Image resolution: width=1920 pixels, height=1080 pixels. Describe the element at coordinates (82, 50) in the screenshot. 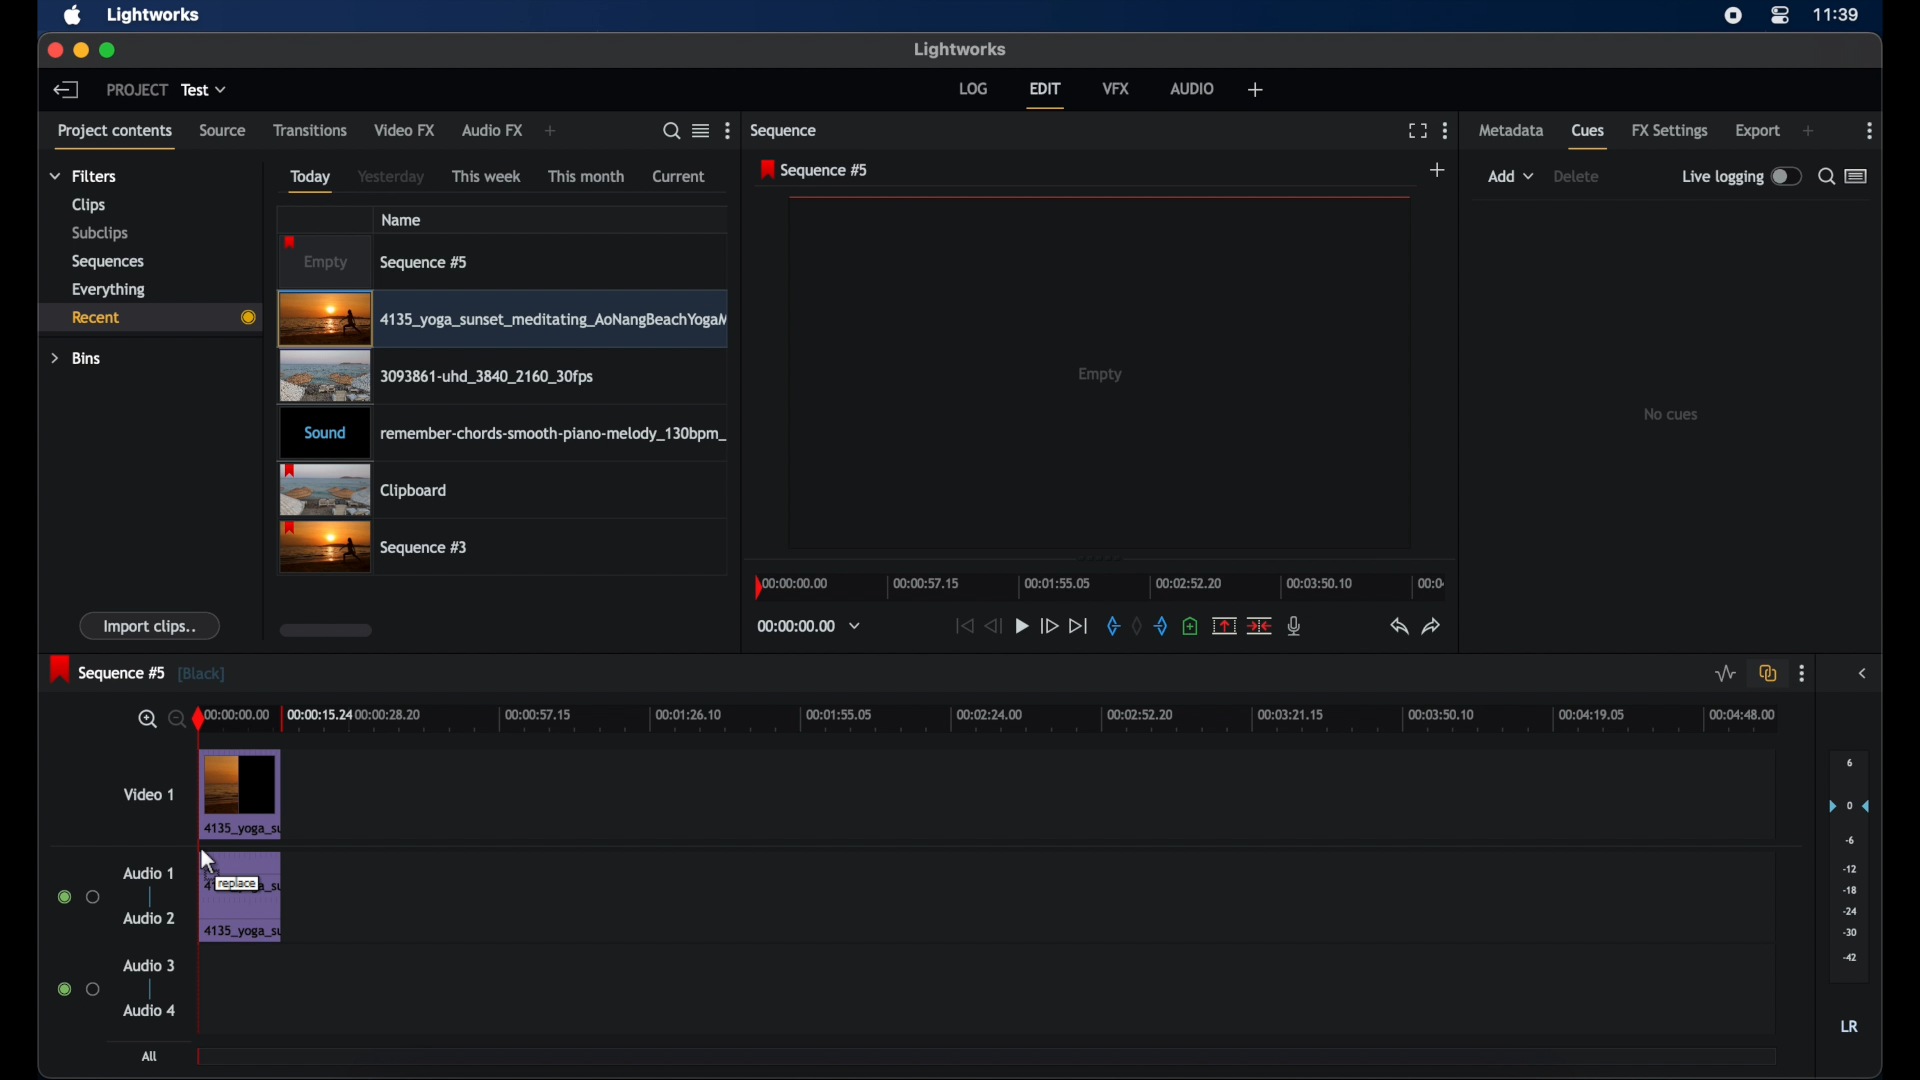

I see `minimize` at that location.